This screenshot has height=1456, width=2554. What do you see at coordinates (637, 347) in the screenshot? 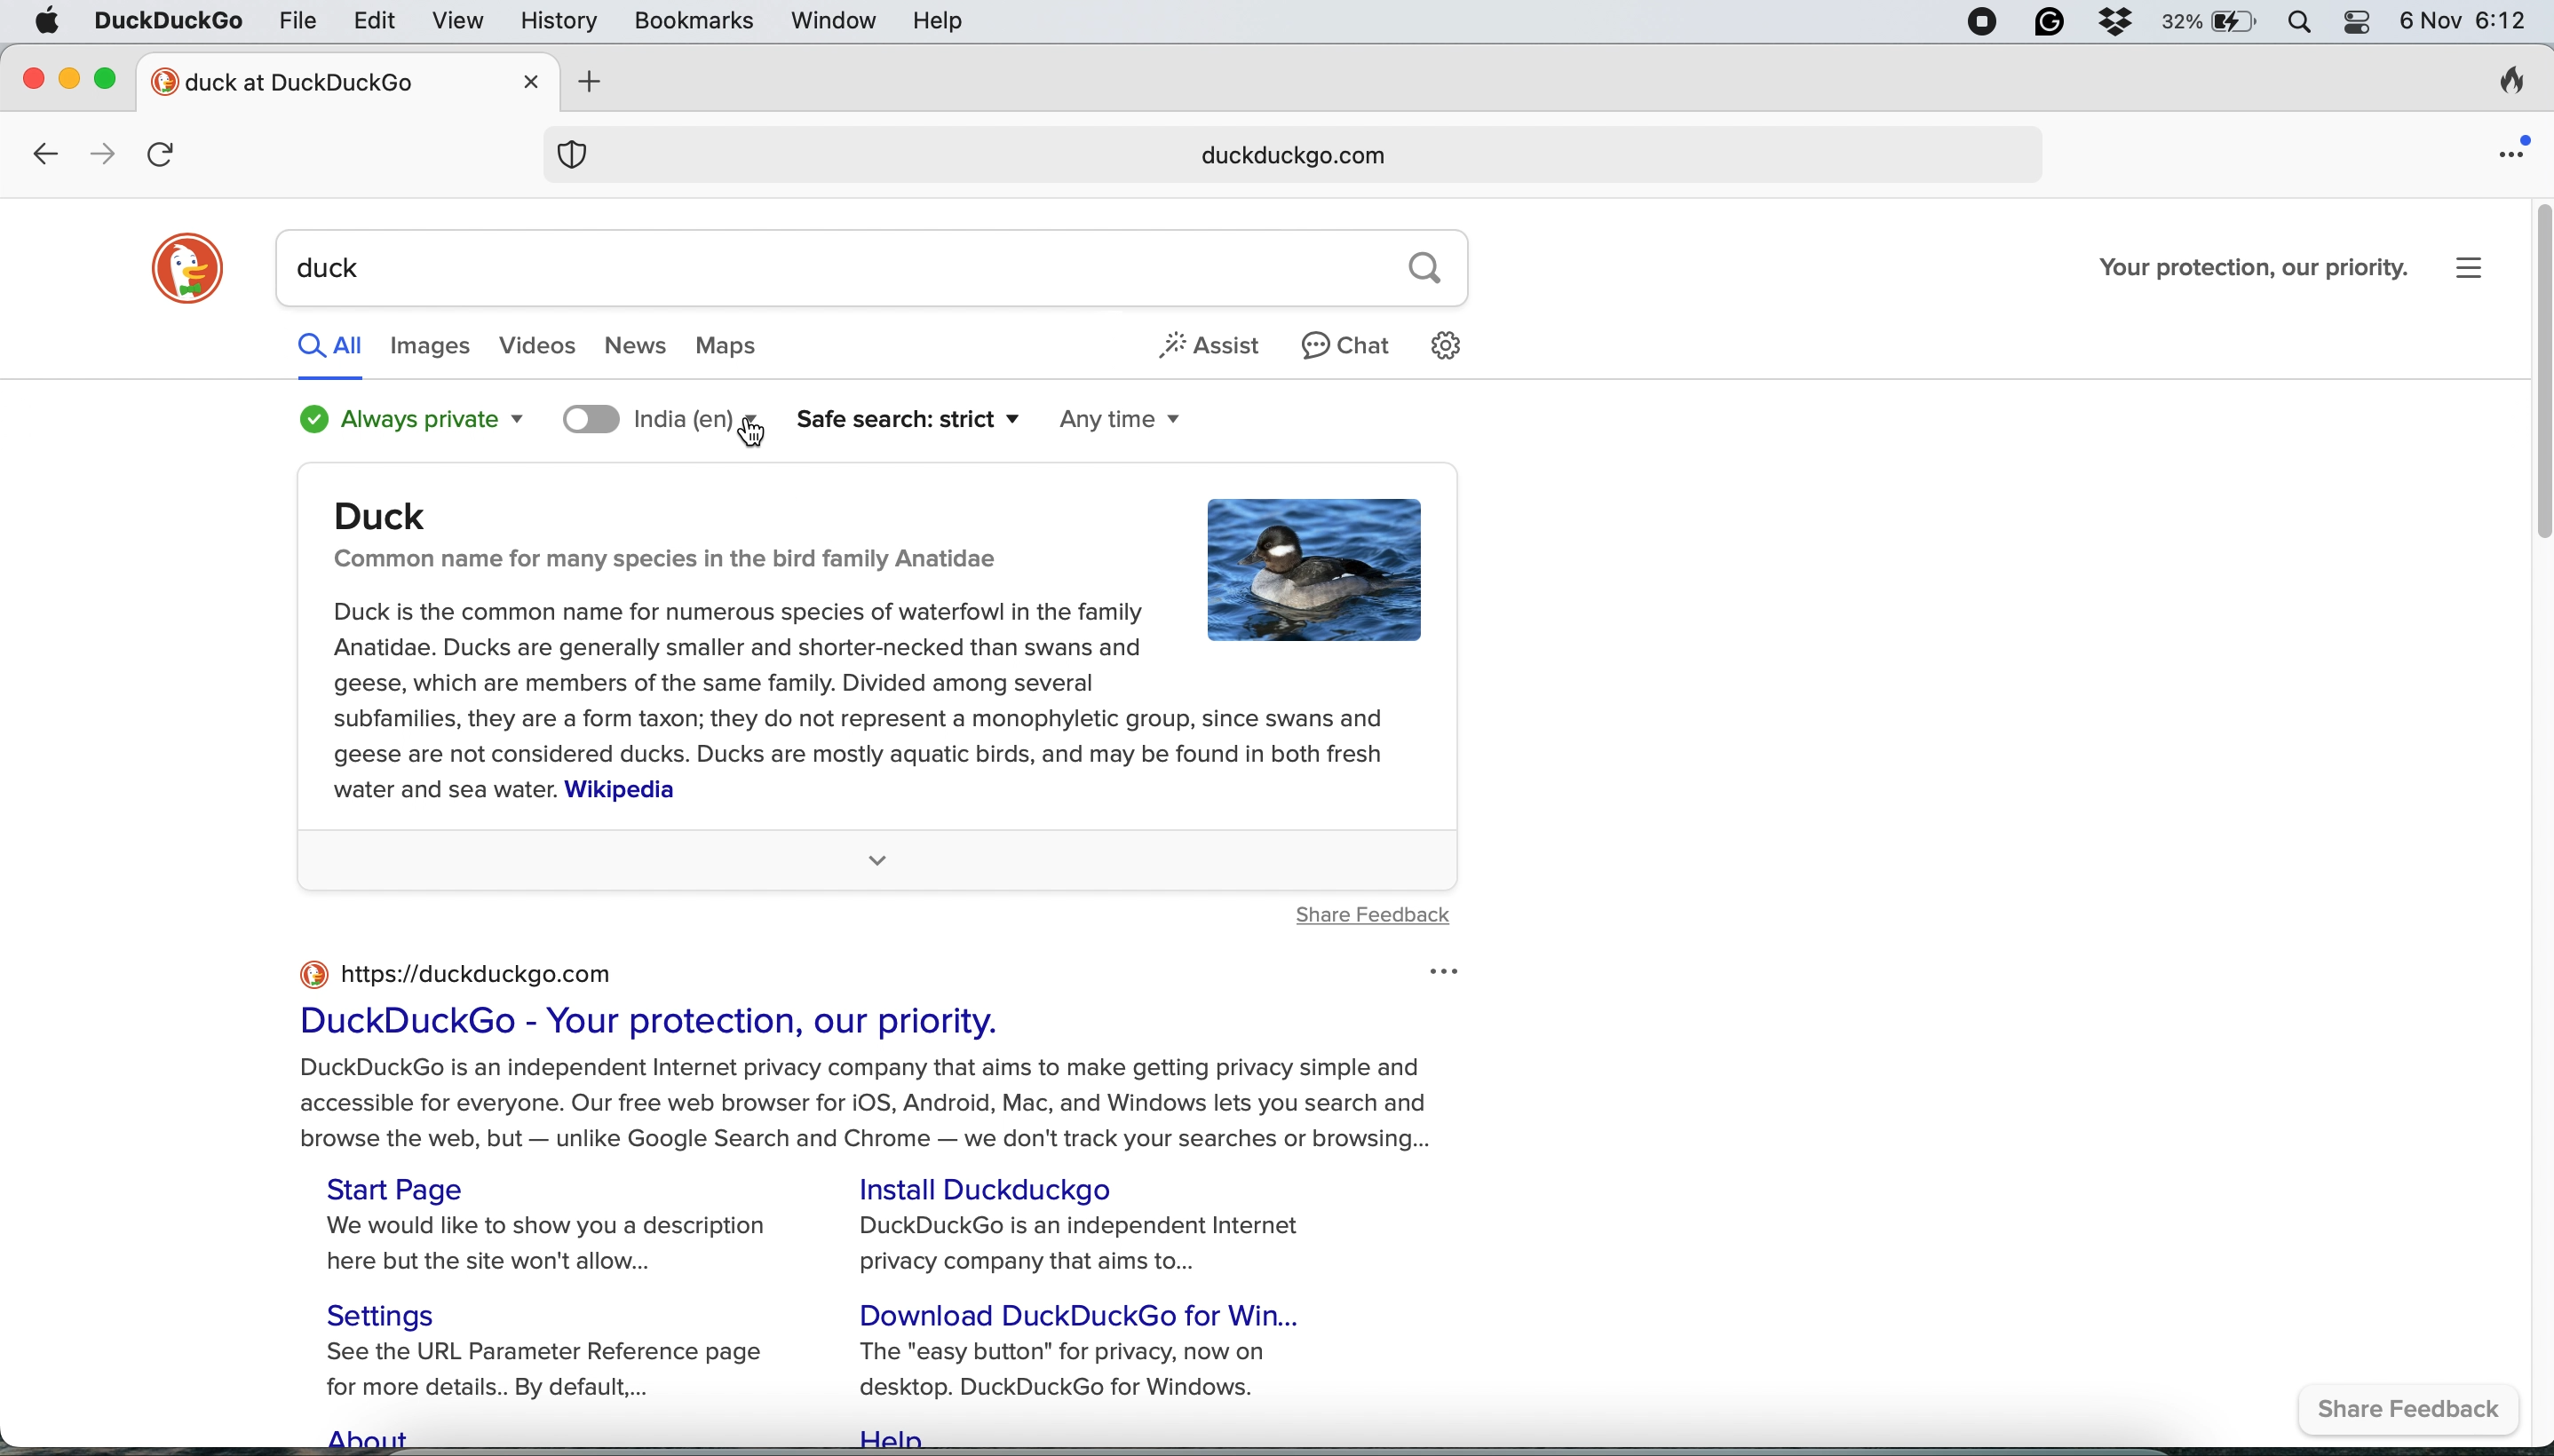
I see `news` at bounding box center [637, 347].